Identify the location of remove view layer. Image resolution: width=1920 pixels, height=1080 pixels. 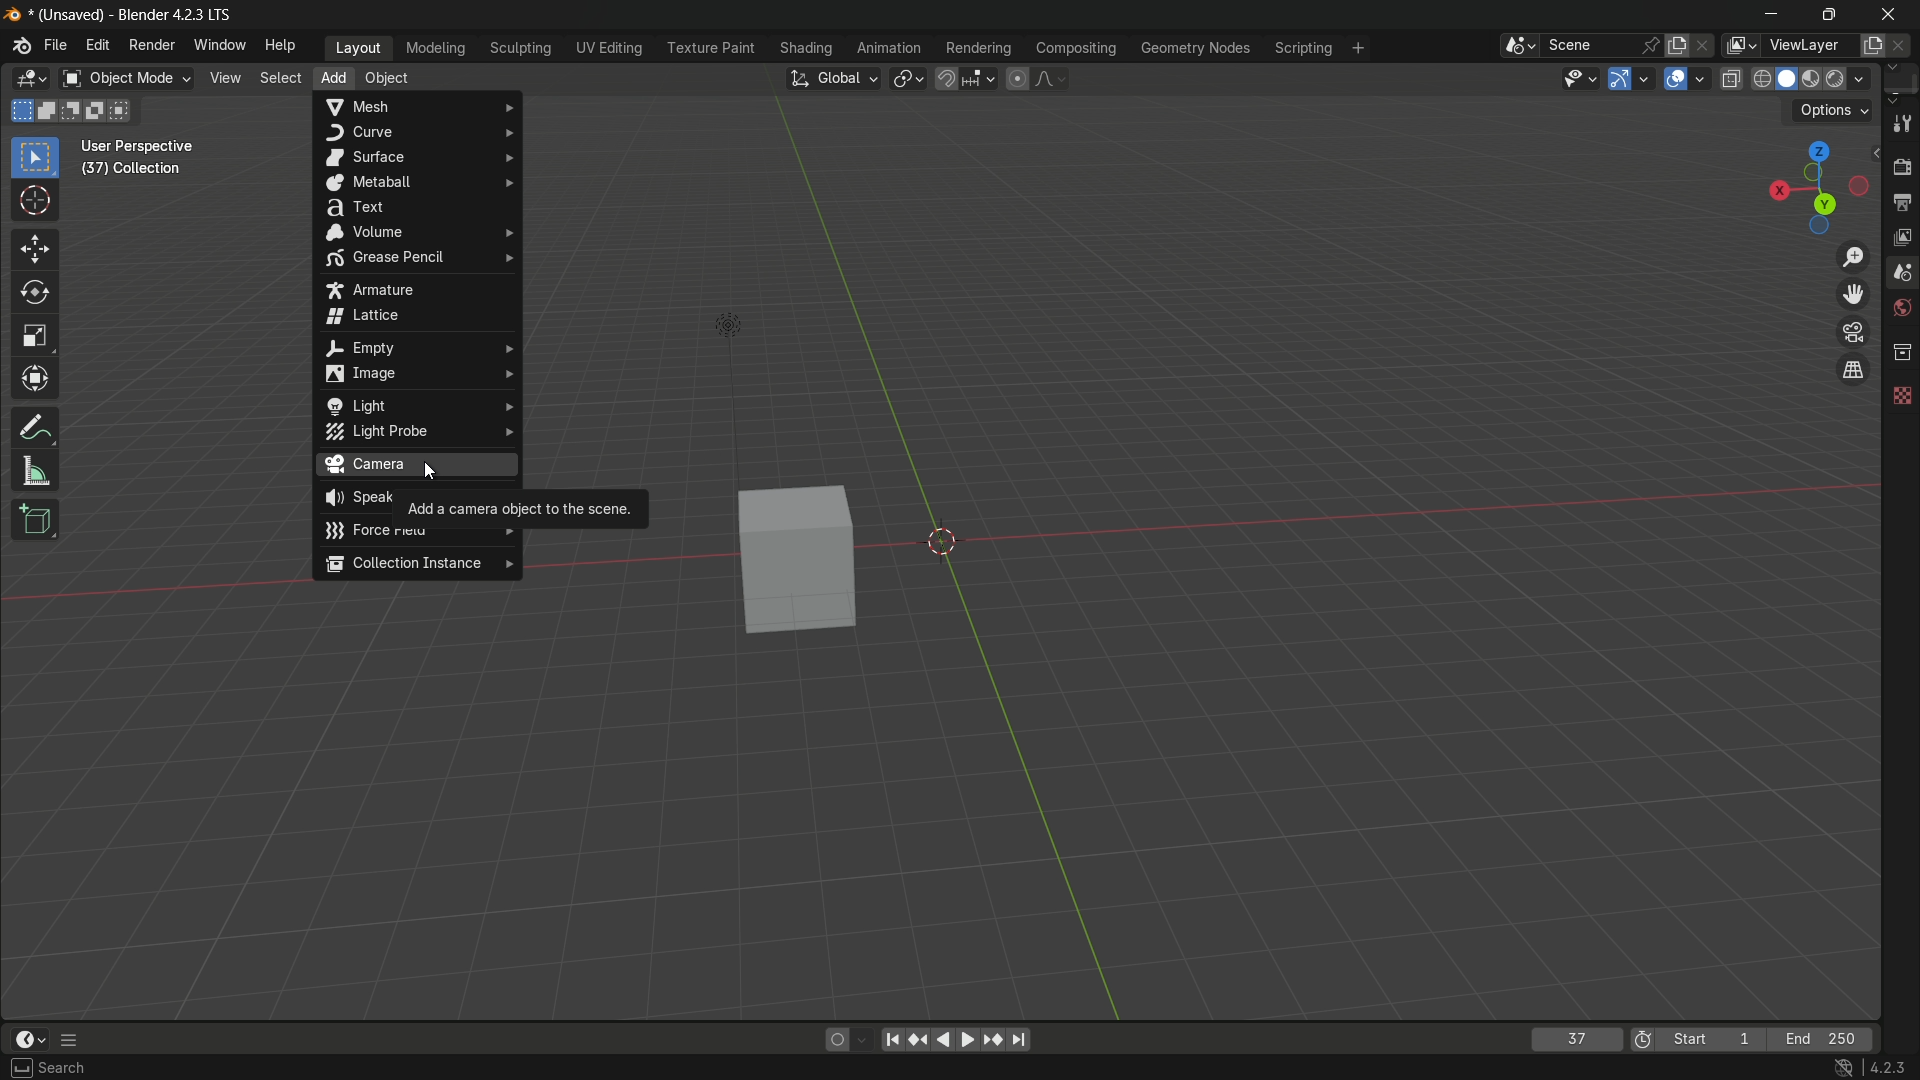
(1904, 47).